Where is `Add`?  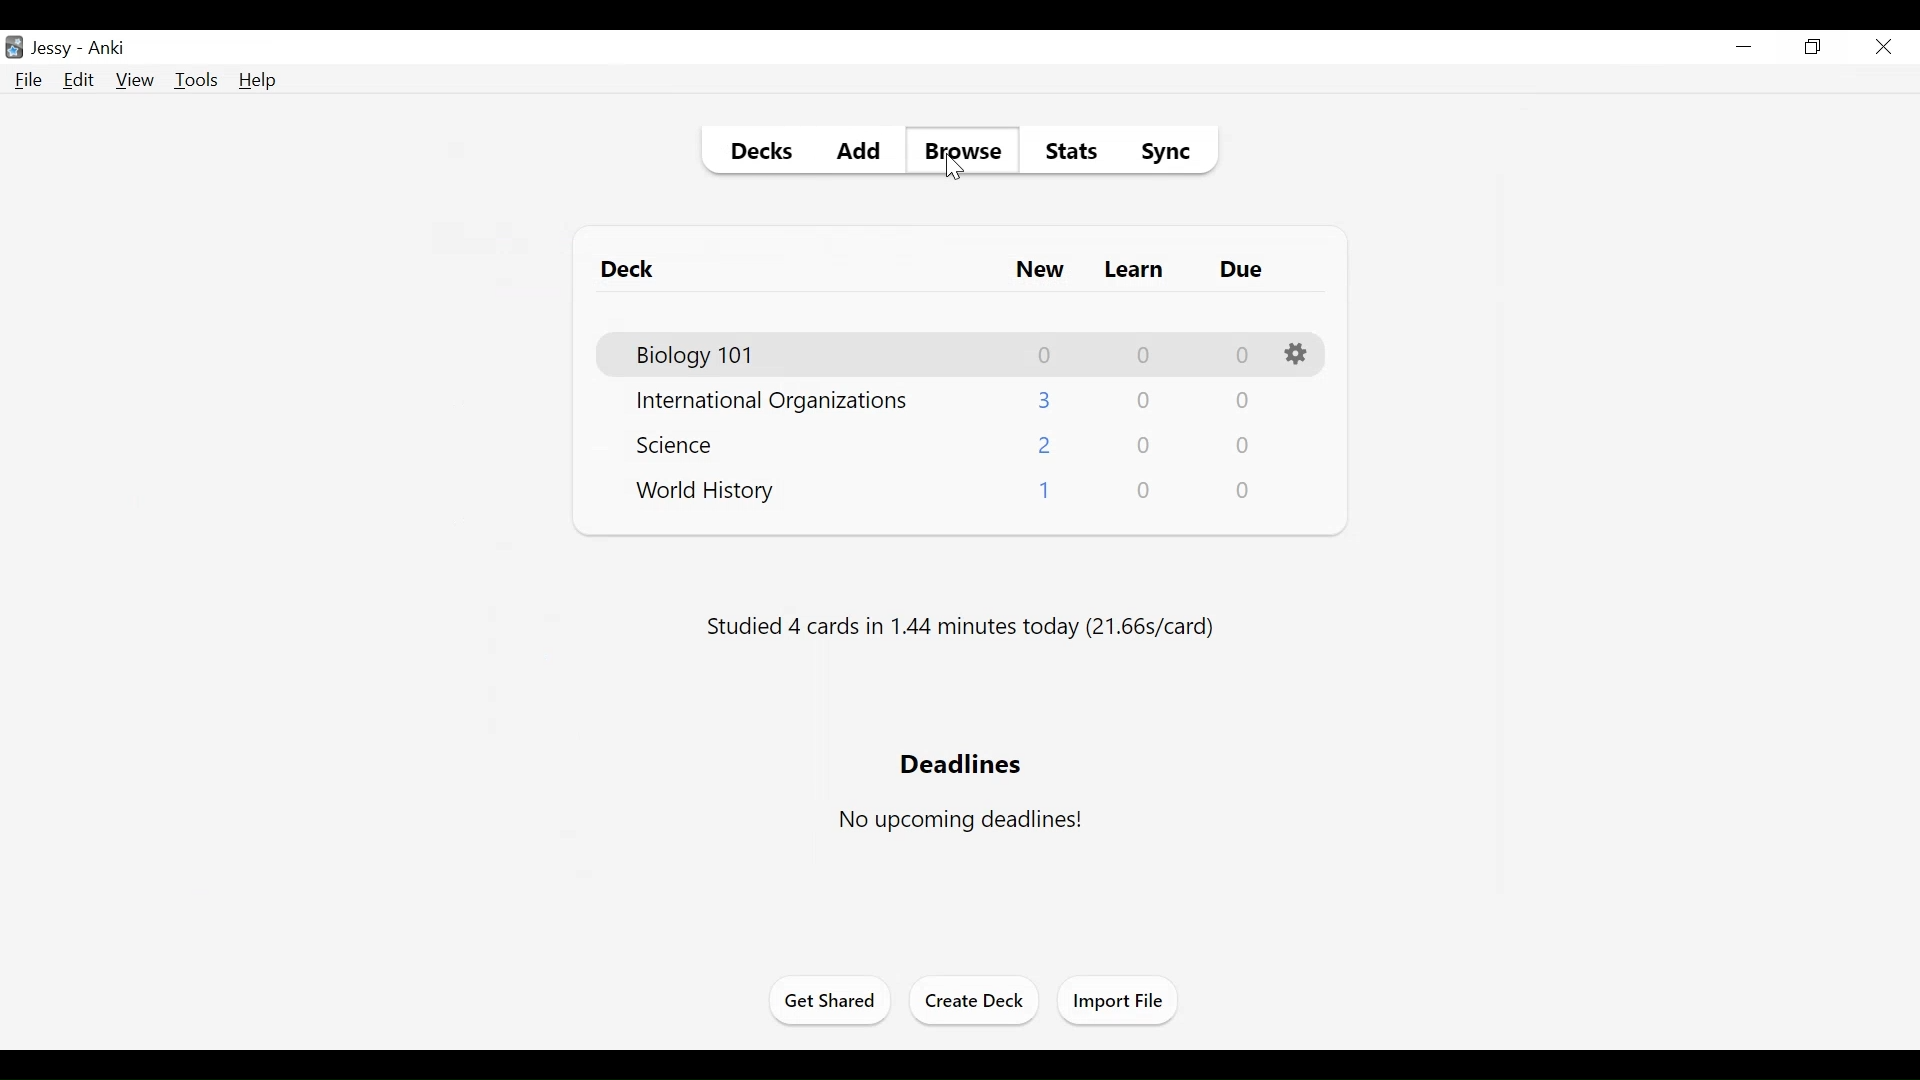 Add is located at coordinates (856, 152).